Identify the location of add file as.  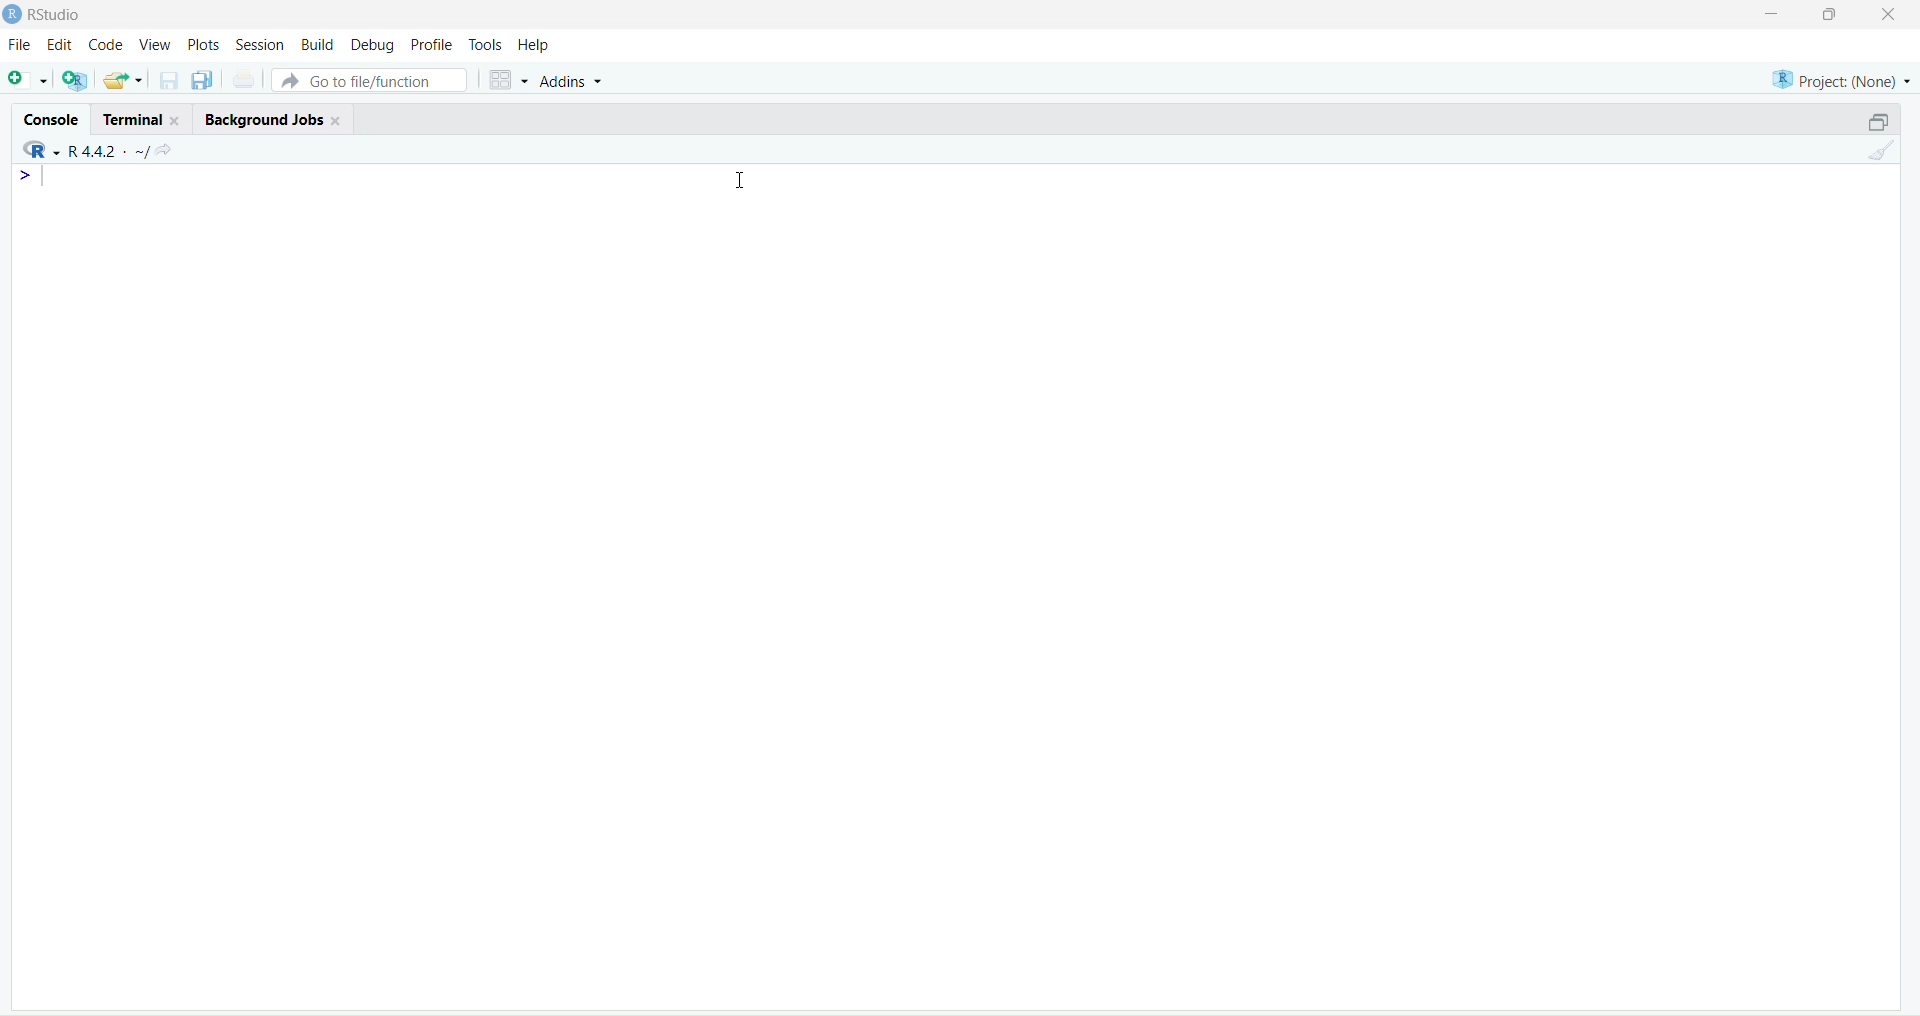
(29, 80).